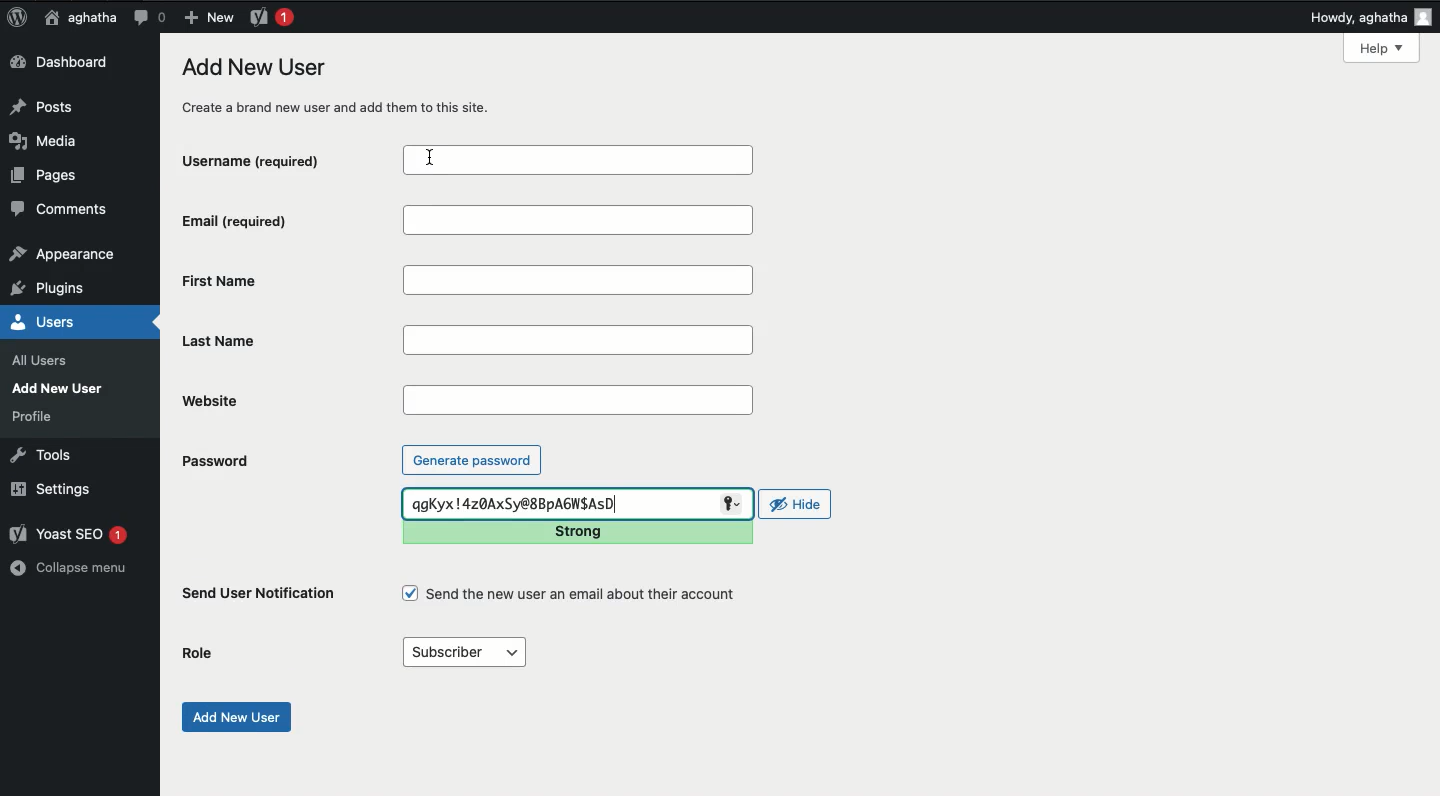 The image size is (1440, 796). What do you see at coordinates (572, 594) in the screenshot?
I see `Send the new user an email about their account` at bounding box center [572, 594].